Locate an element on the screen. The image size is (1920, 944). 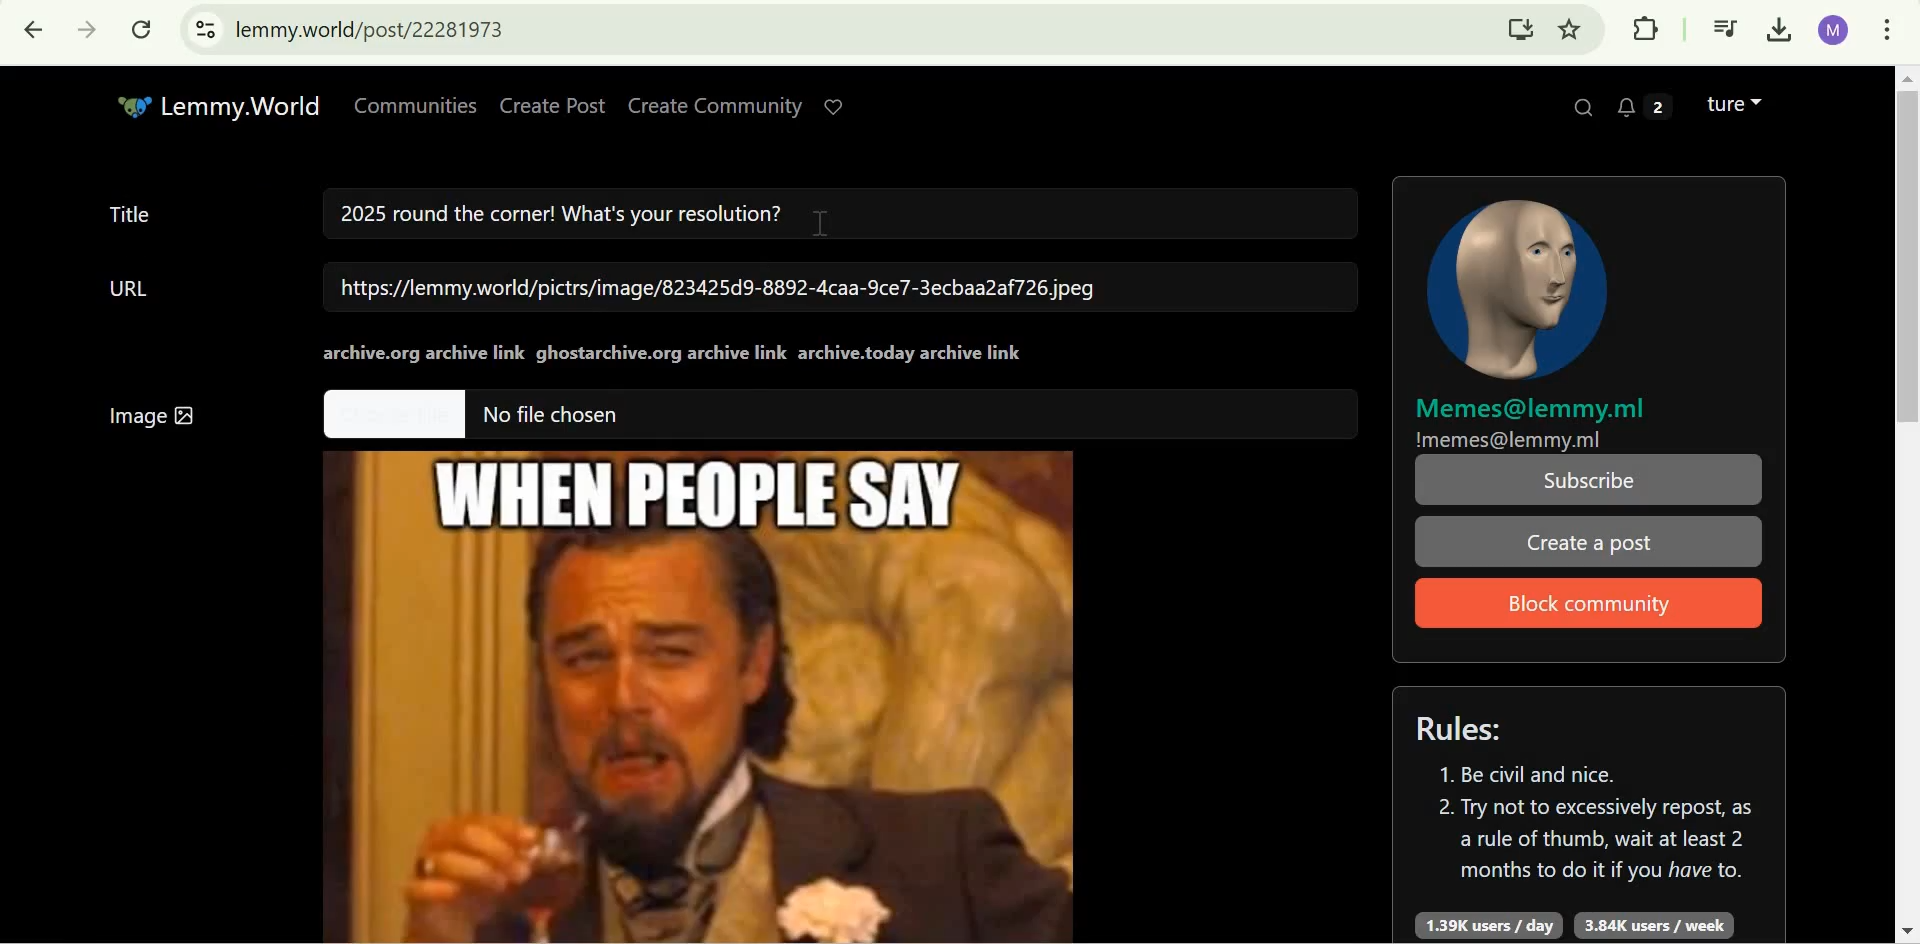
Create Post is located at coordinates (553, 106).